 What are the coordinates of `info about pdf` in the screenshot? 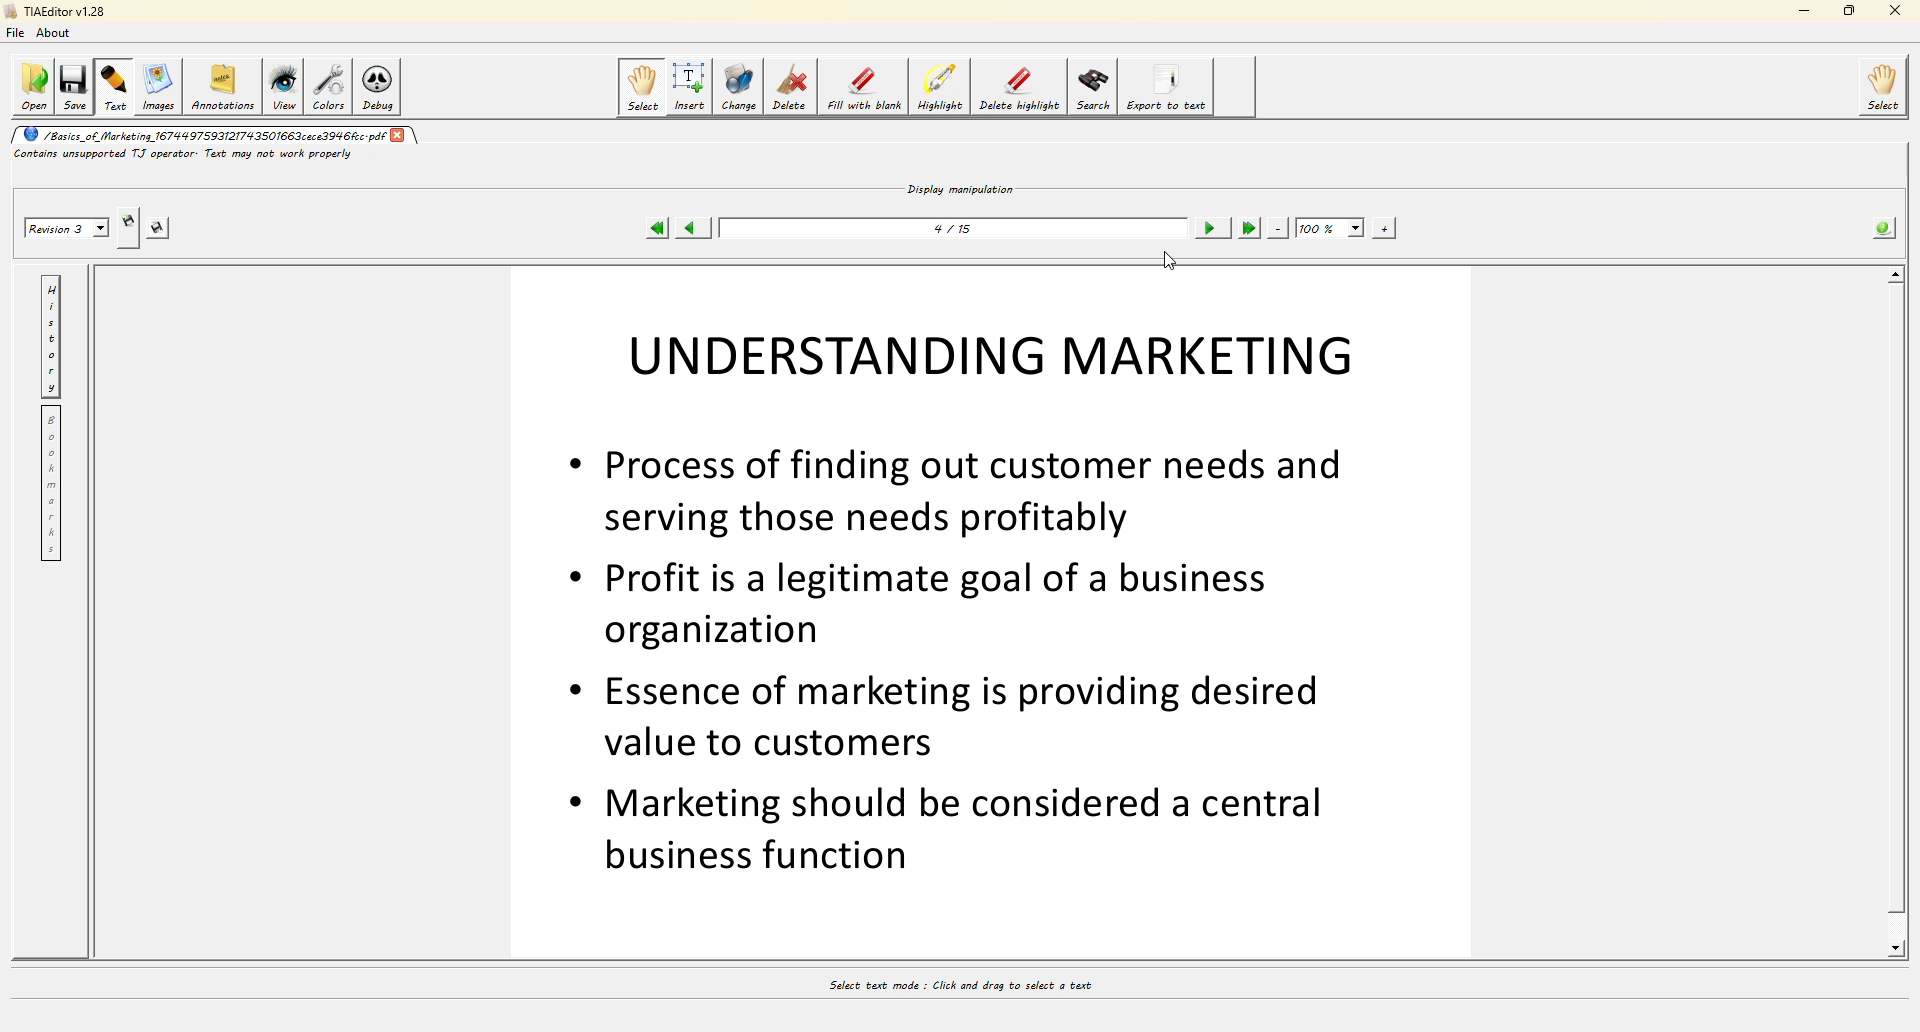 It's located at (1882, 227).